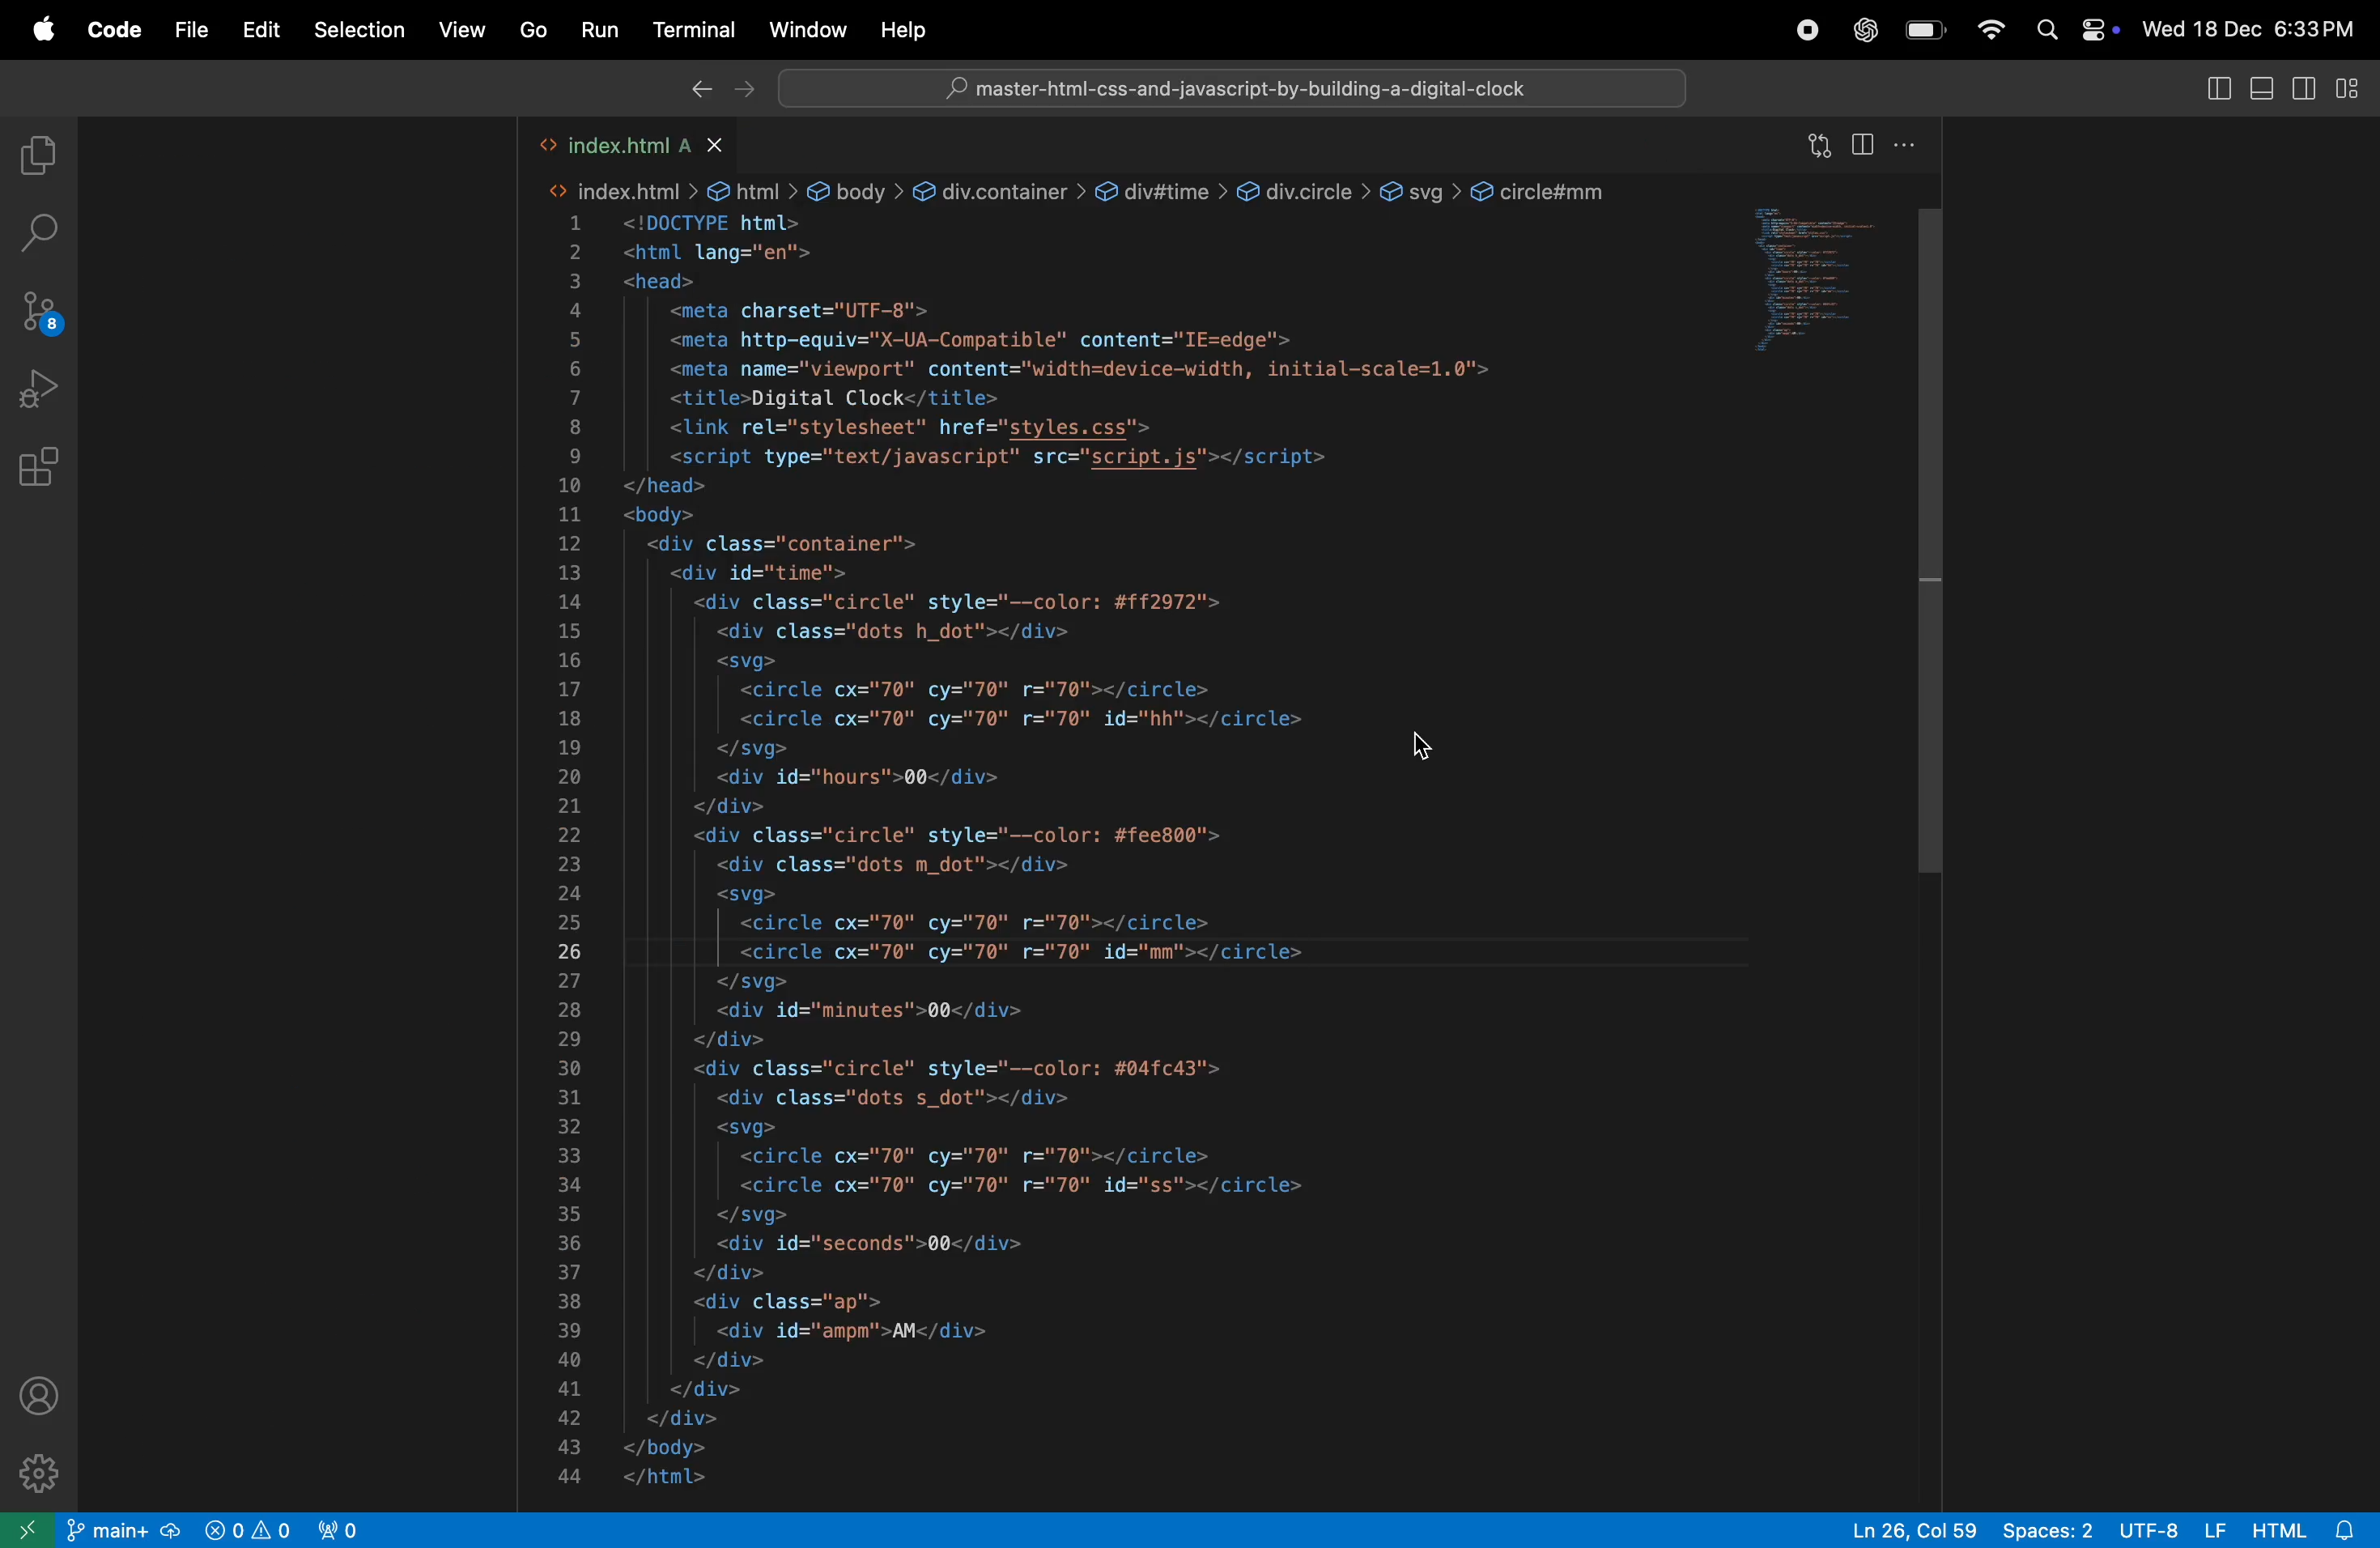 The image size is (2380, 1548). Describe the element at coordinates (44, 304) in the screenshot. I see `source control` at that location.